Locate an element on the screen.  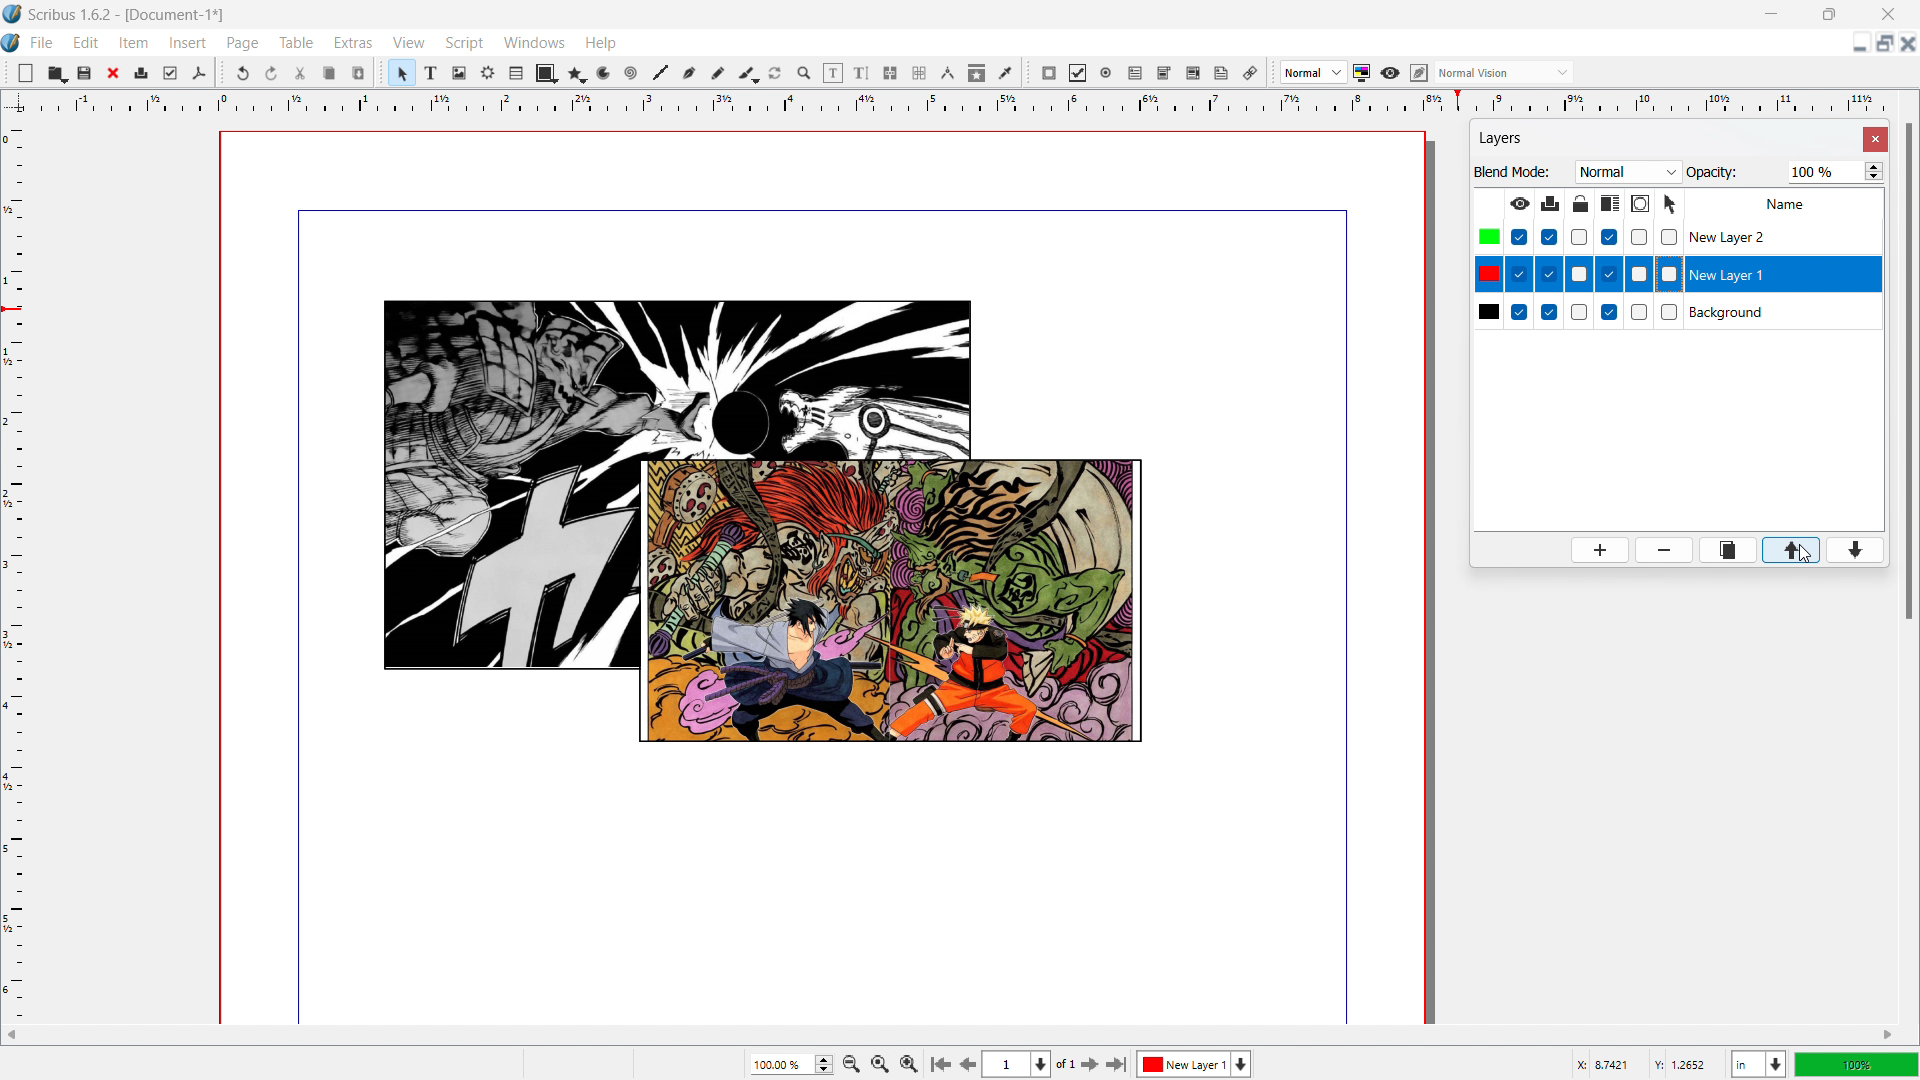
blend mode is located at coordinates (1629, 172).